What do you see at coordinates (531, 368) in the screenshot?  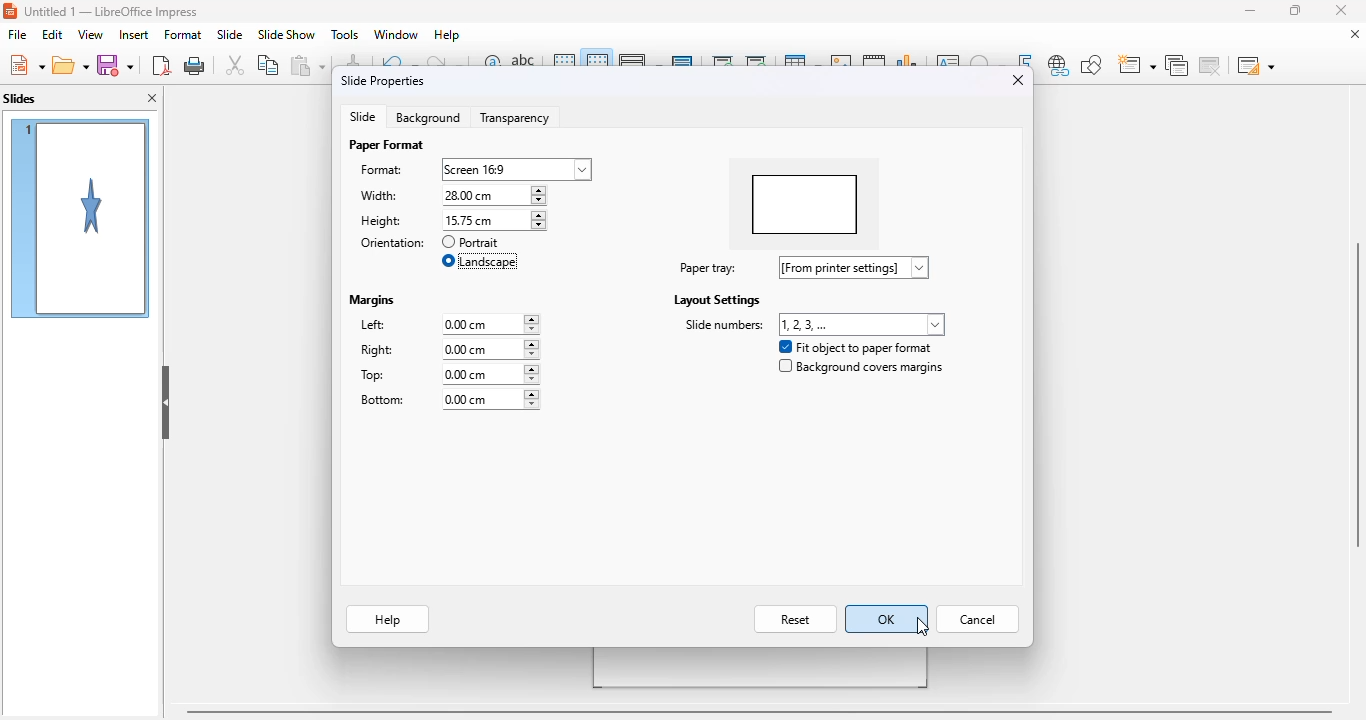 I see `increase top margin` at bounding box center [531, 368].